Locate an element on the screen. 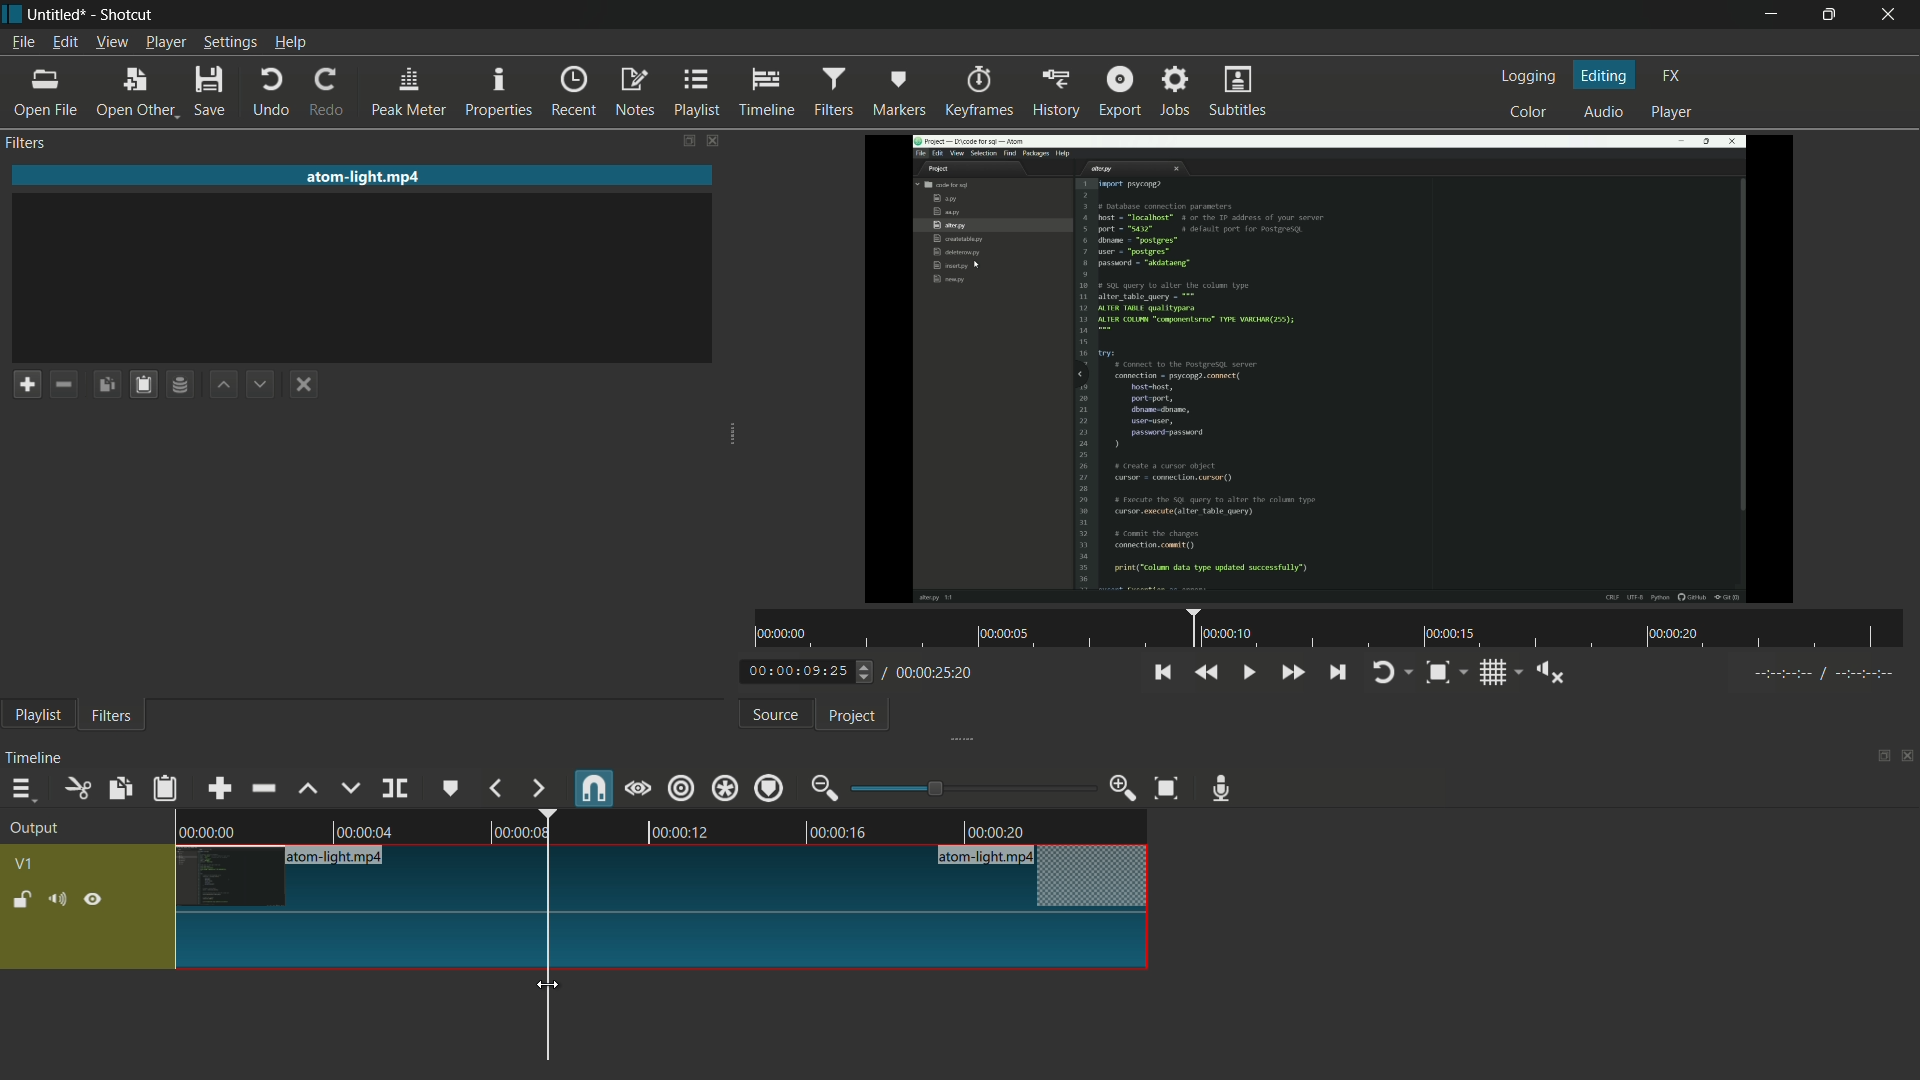 The image size is (1920, 1080). file menu is located at coordinates (23, 43).